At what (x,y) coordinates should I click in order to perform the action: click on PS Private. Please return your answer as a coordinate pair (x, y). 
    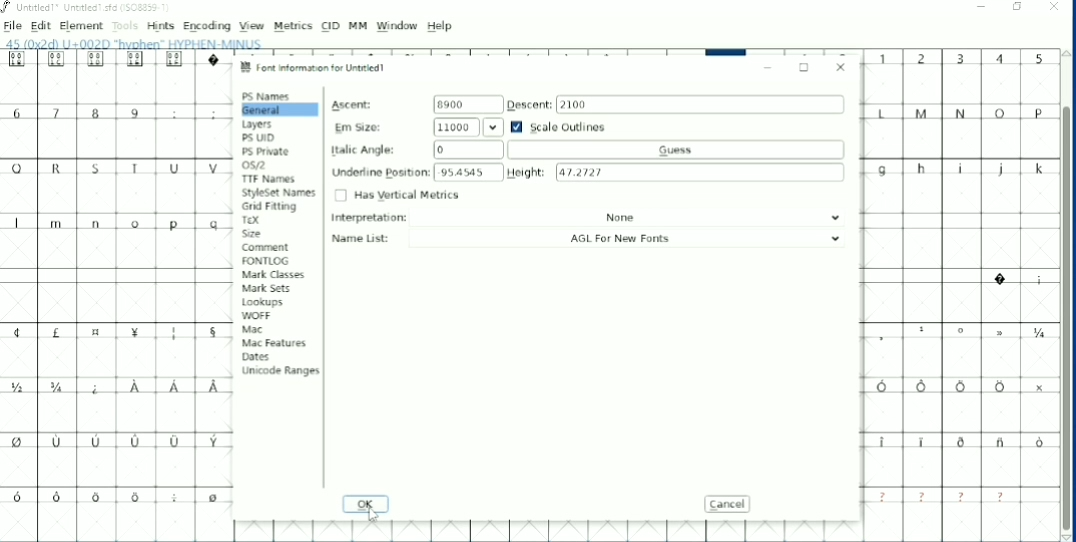
    Looking at the image, I should click on (267, 151).